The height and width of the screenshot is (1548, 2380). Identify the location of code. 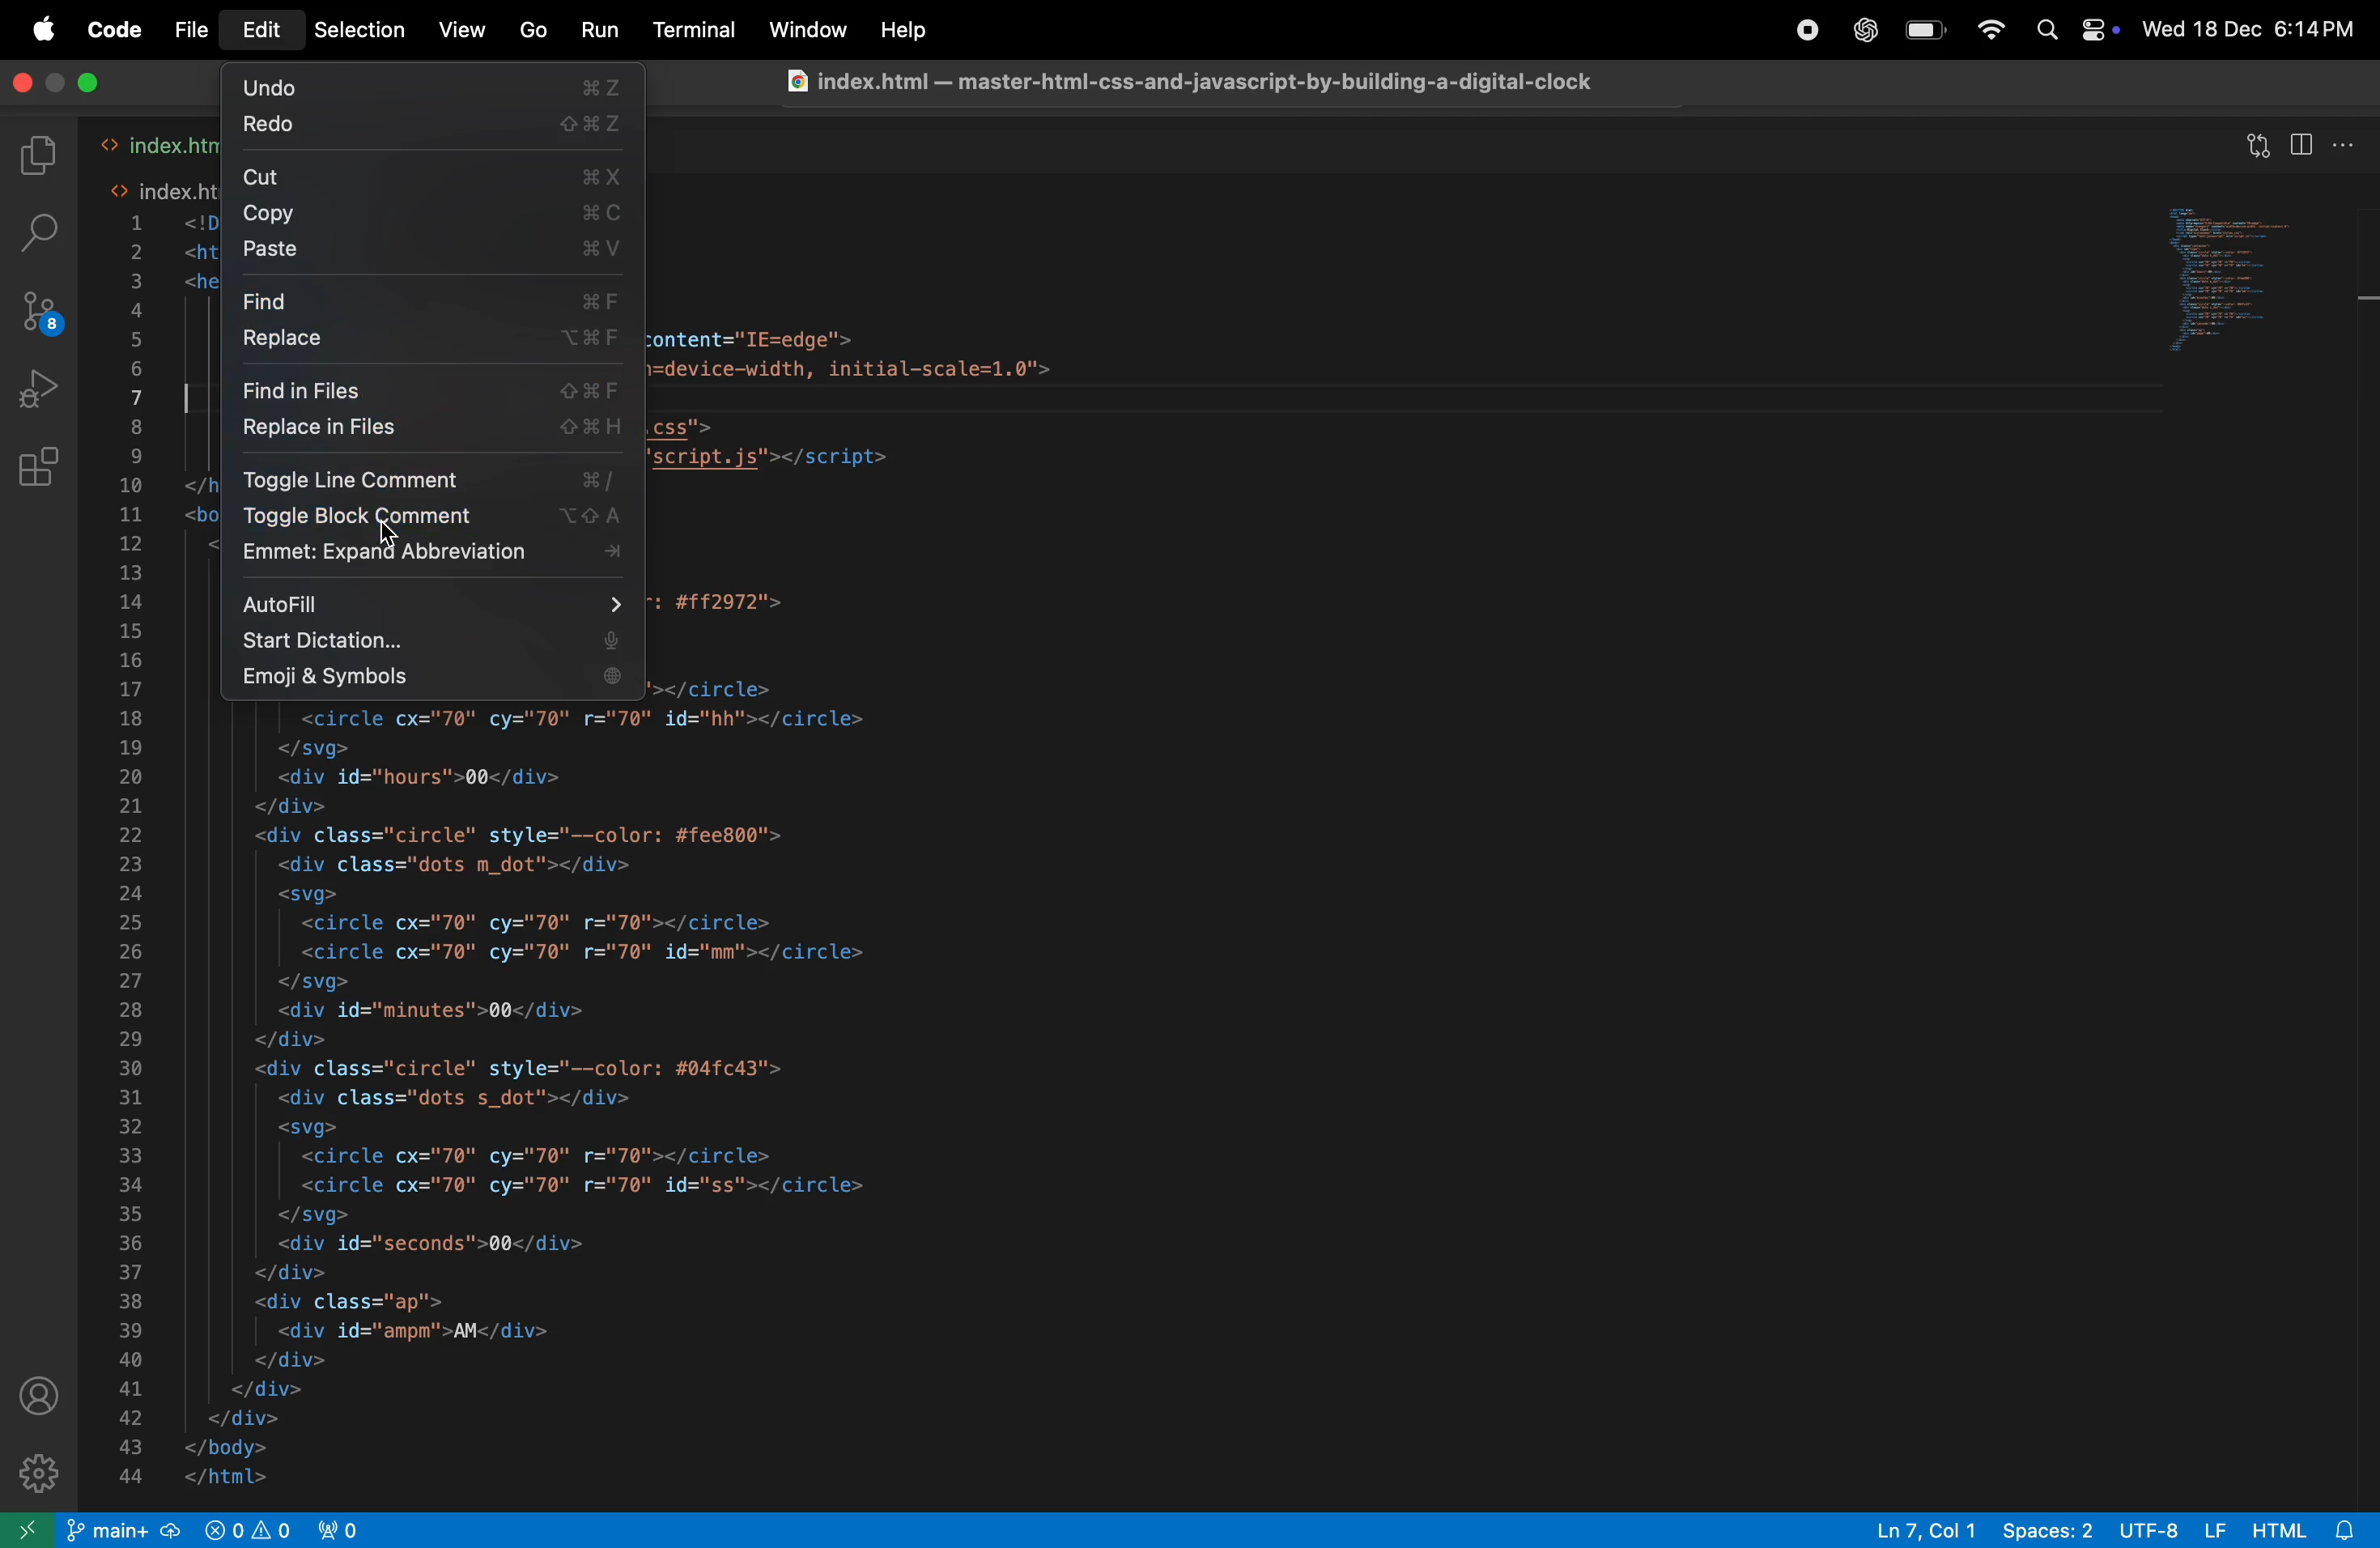
(121, 29).